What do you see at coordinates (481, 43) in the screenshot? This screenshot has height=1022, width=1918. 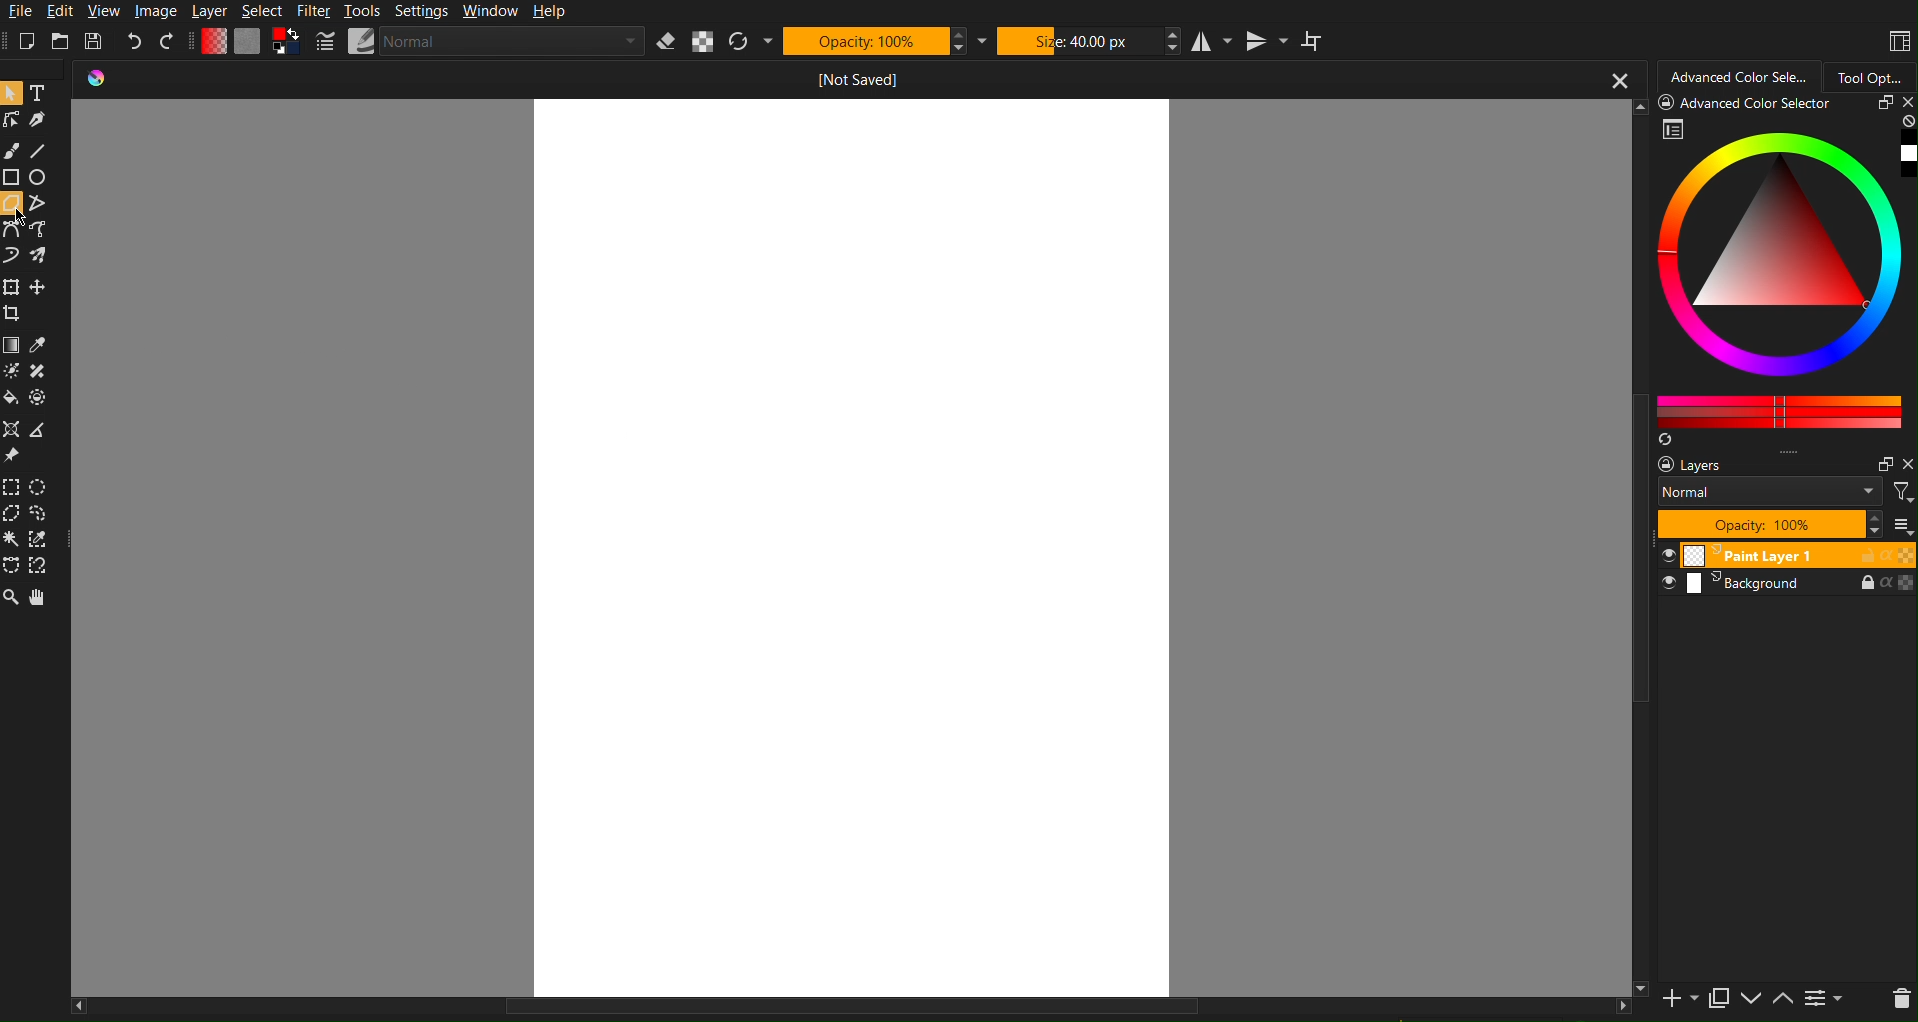 I see `Brush Settings` at bounding box center [481, 43].